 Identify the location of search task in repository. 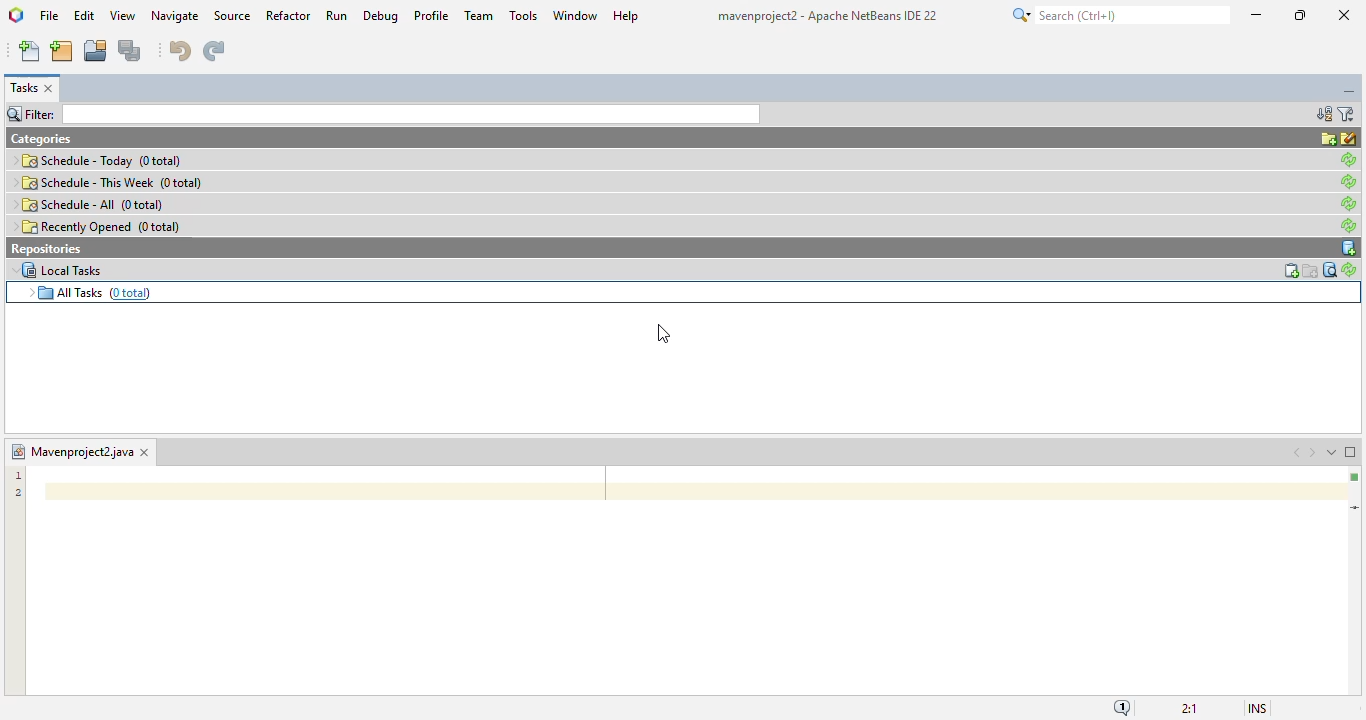
(1328, 270).